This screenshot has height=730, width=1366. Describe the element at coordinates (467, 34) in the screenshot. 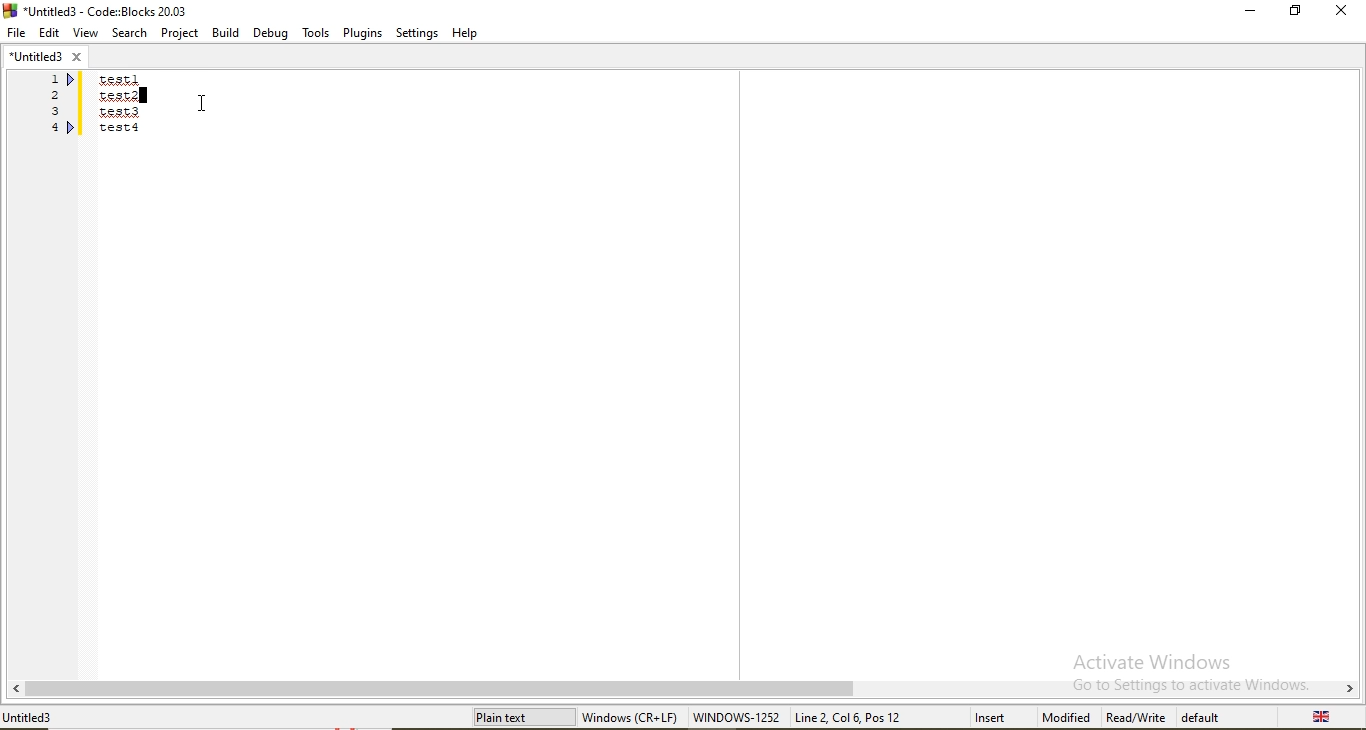

I see `Help` at that location.